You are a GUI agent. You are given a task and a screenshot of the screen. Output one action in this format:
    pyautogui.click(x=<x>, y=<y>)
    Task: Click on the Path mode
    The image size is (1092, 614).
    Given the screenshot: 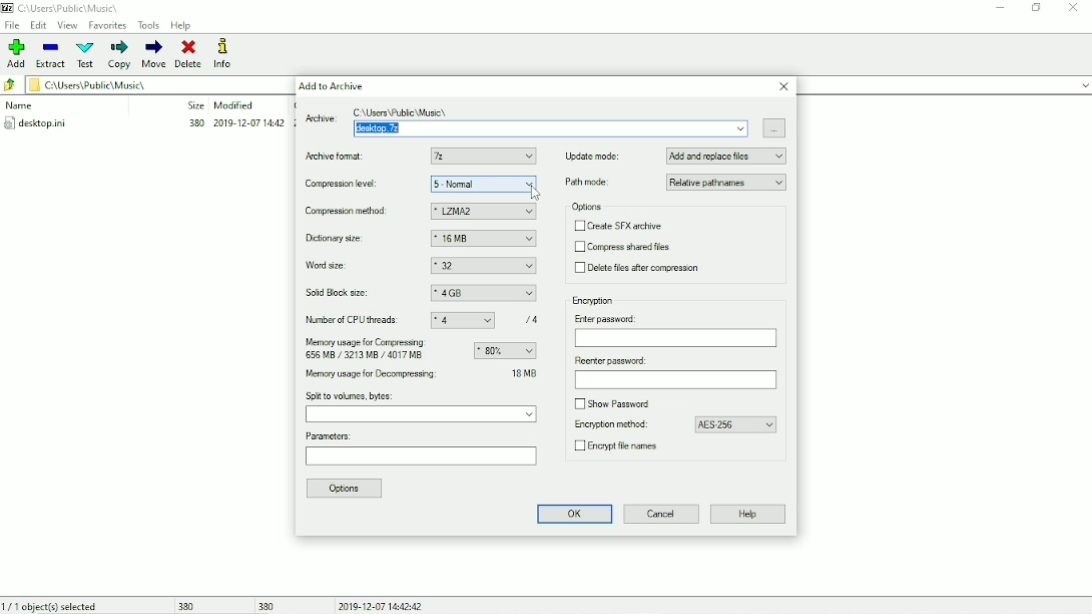 What is the action you would take?
    pyautogui.click(x=590, y=182)
    